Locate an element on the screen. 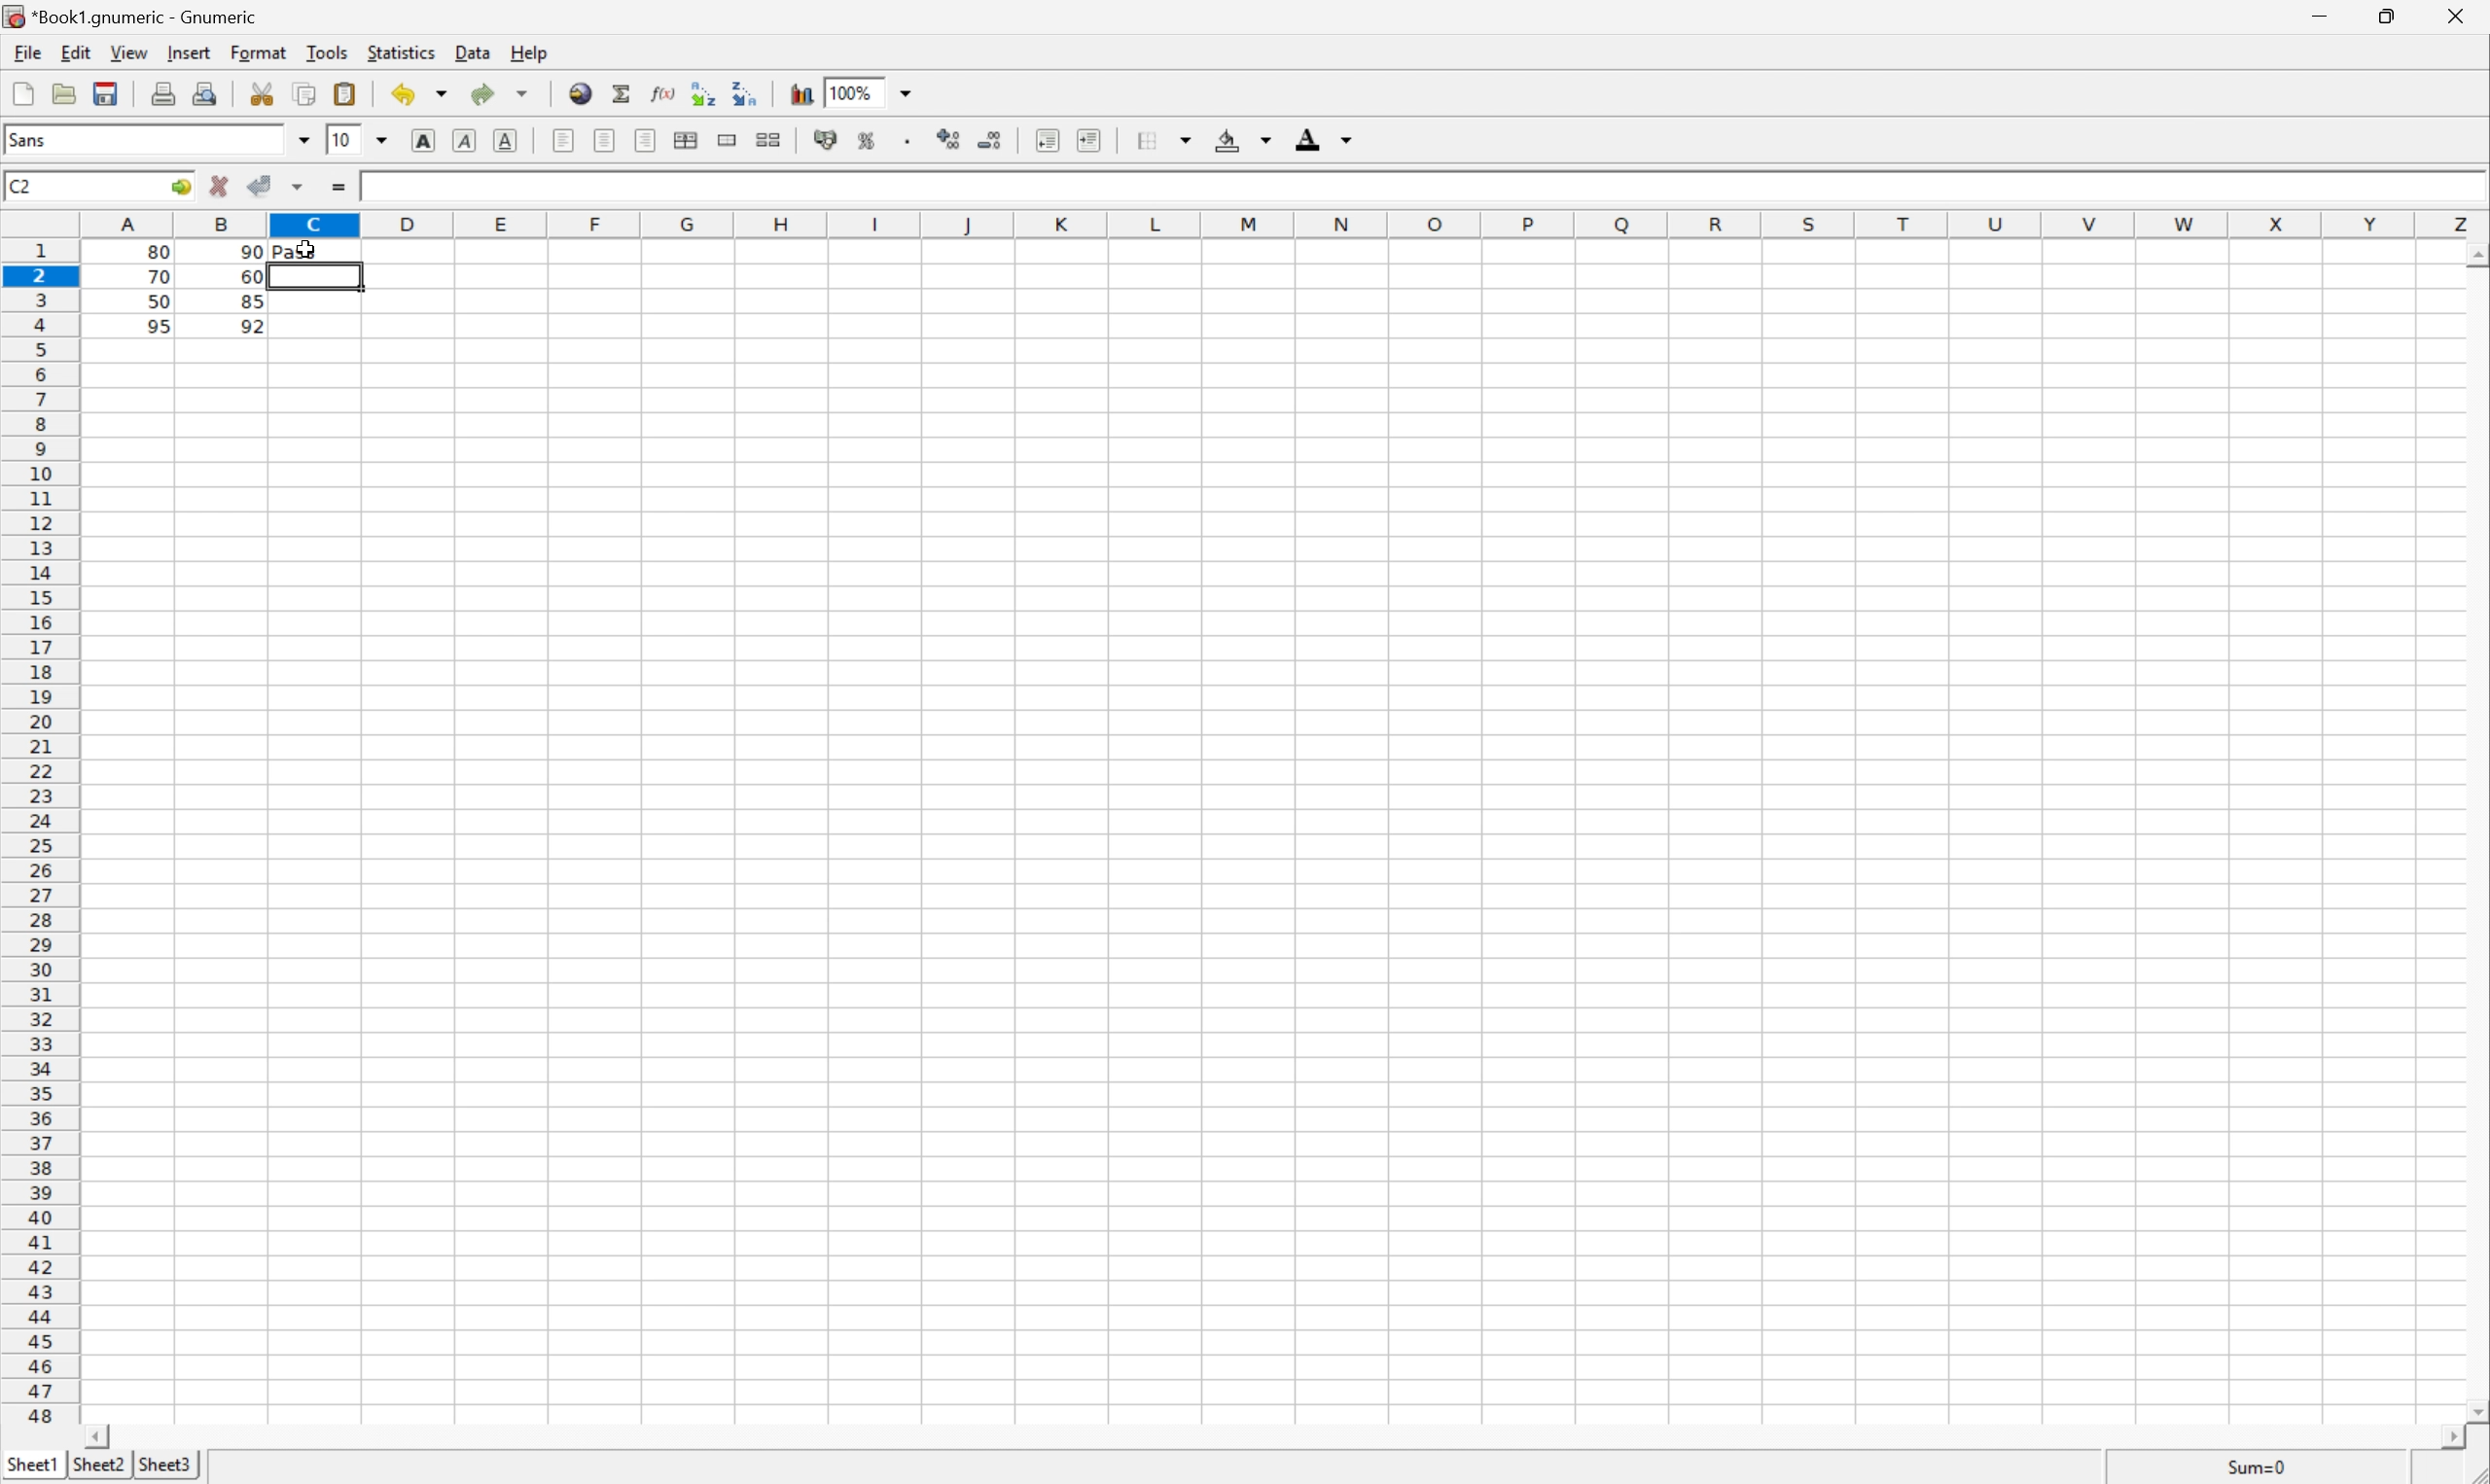 The image size is (2490, 1484). Statistics is located at coordinates (404, 54).